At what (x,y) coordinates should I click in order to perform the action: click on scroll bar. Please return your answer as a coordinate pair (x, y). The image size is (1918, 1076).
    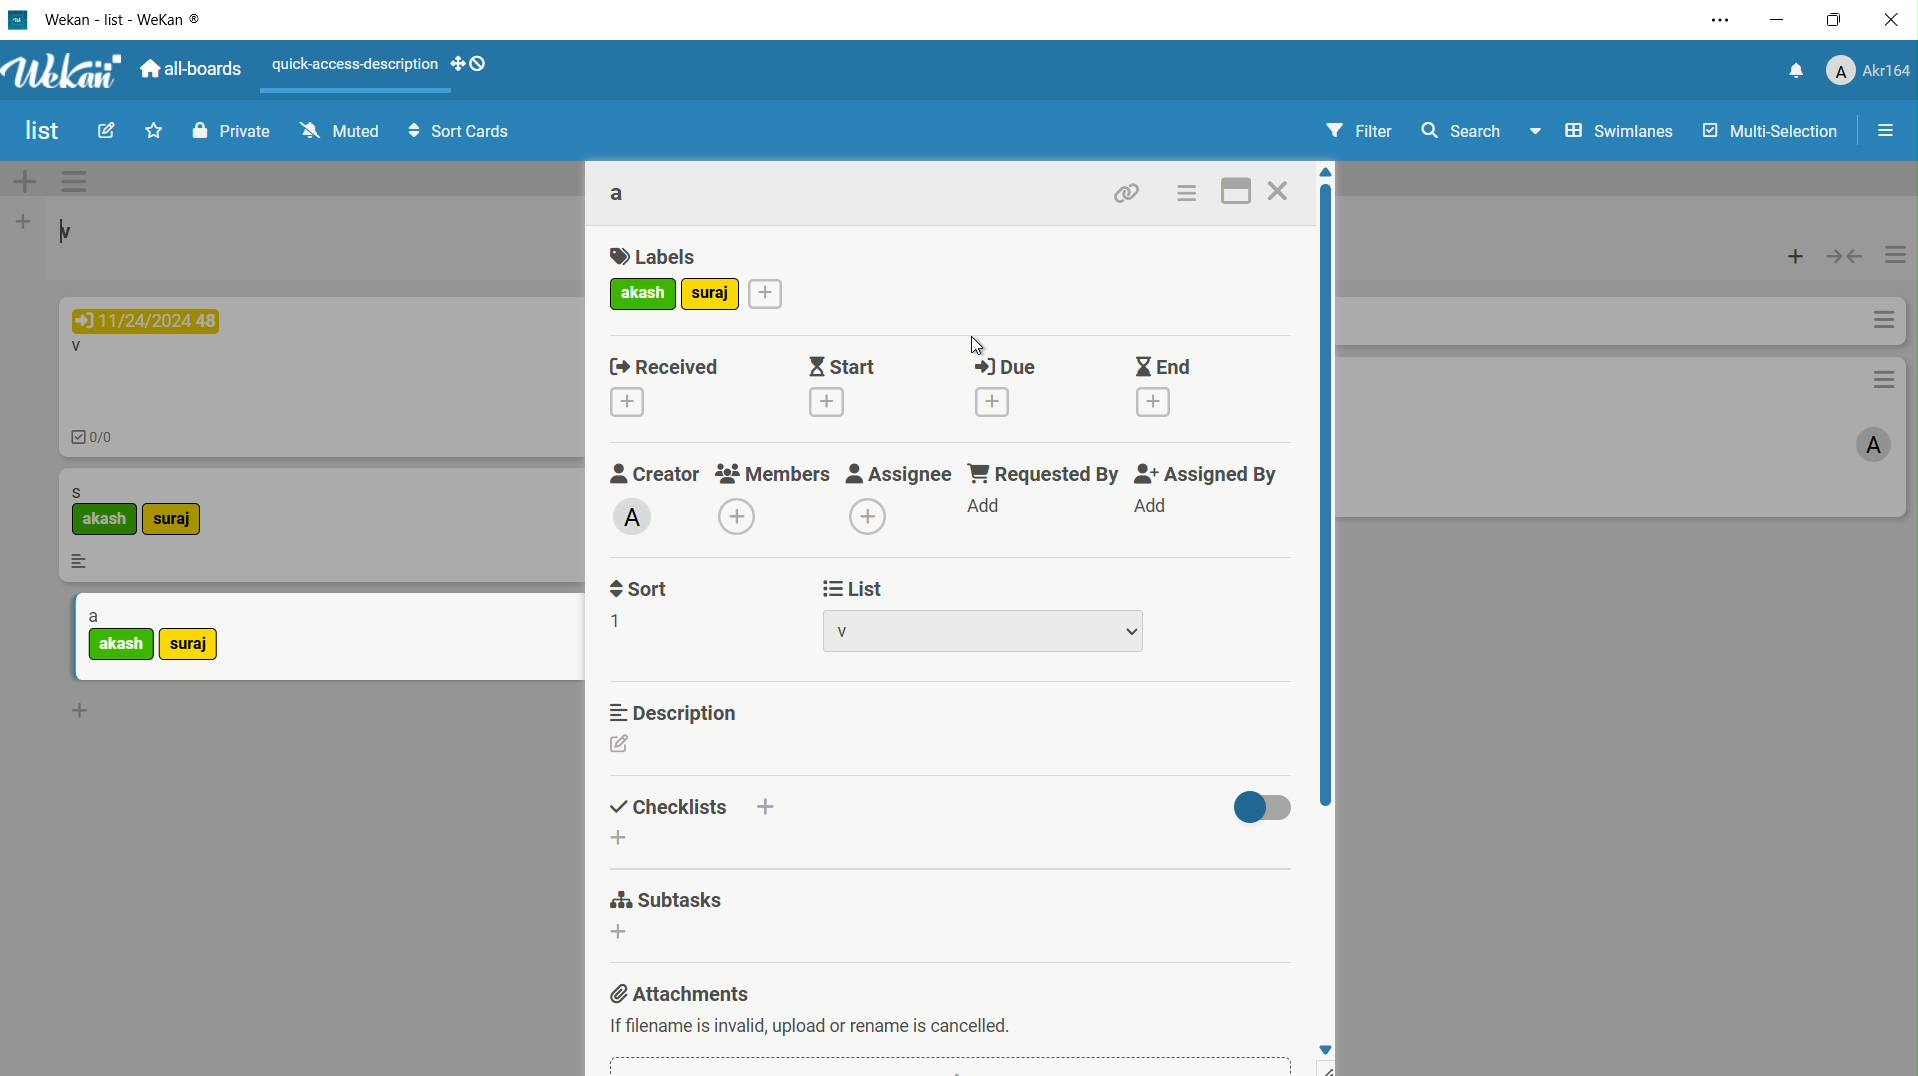
    Looking at the image, I should click on (1324, 495).